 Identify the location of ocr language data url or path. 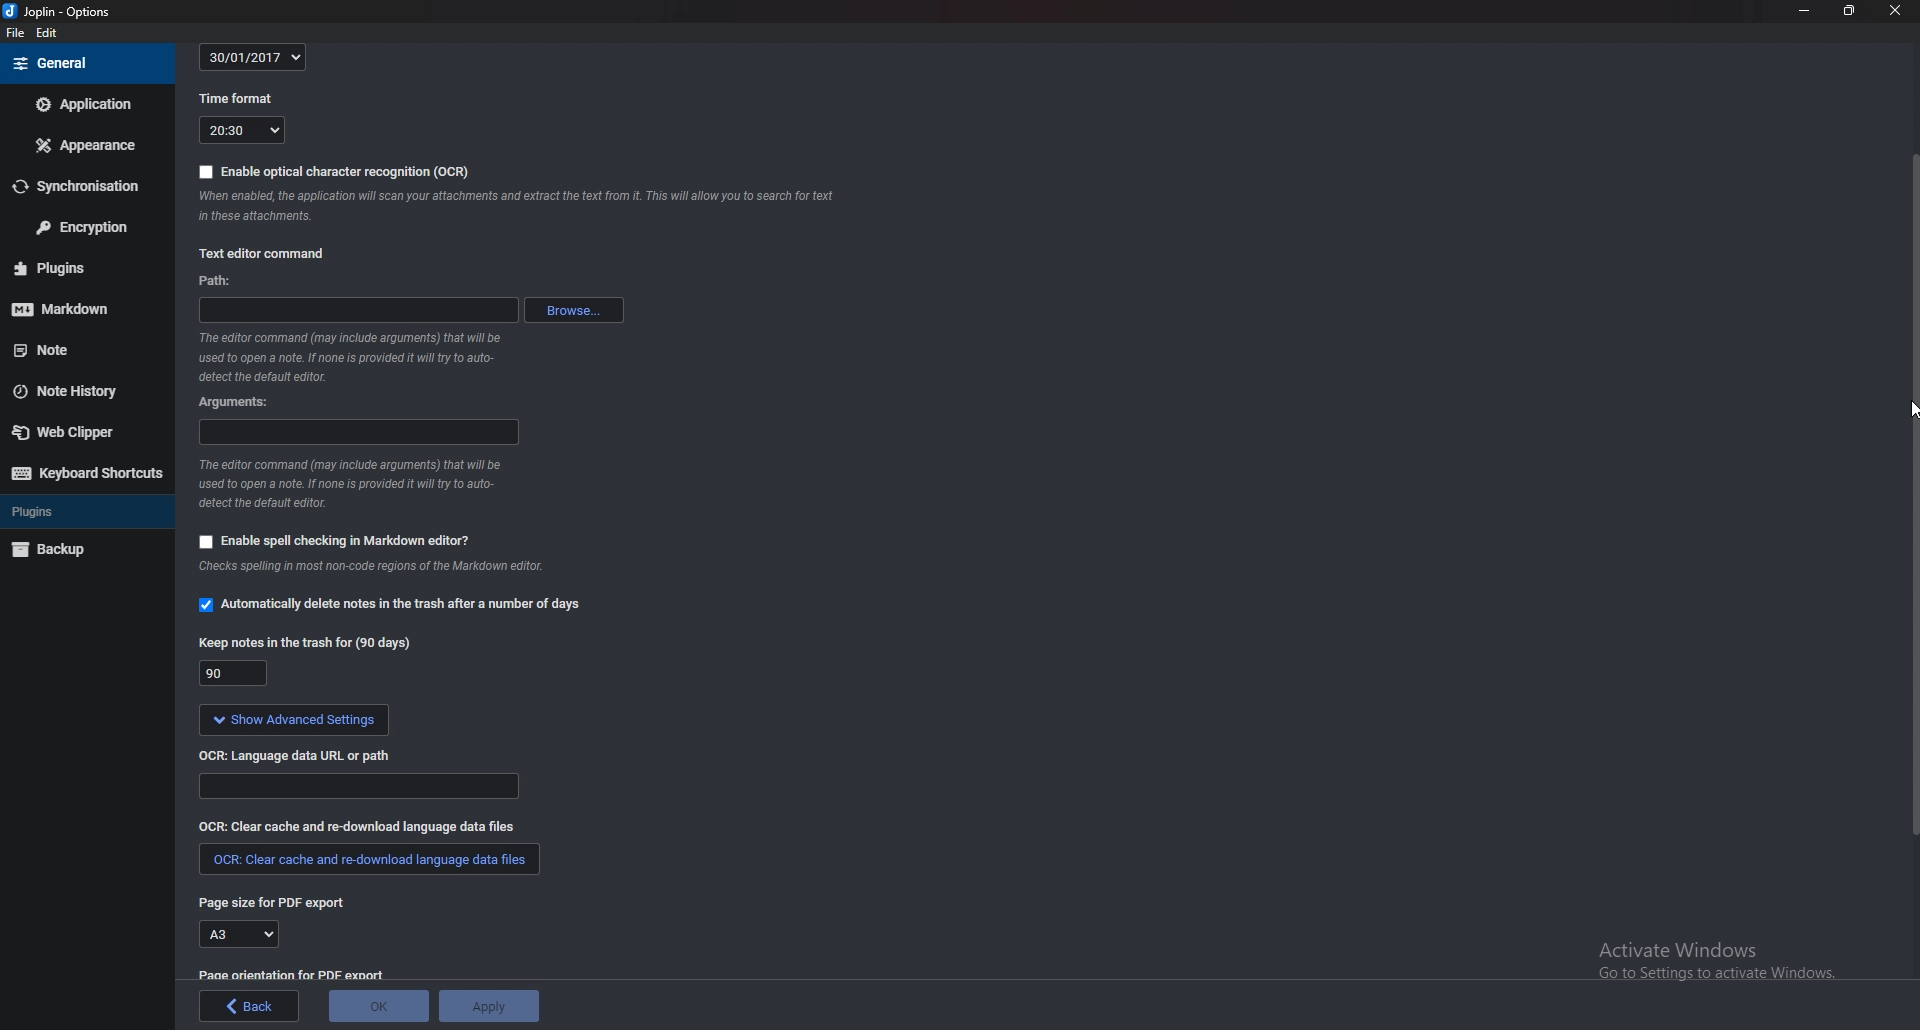
(295, 755).